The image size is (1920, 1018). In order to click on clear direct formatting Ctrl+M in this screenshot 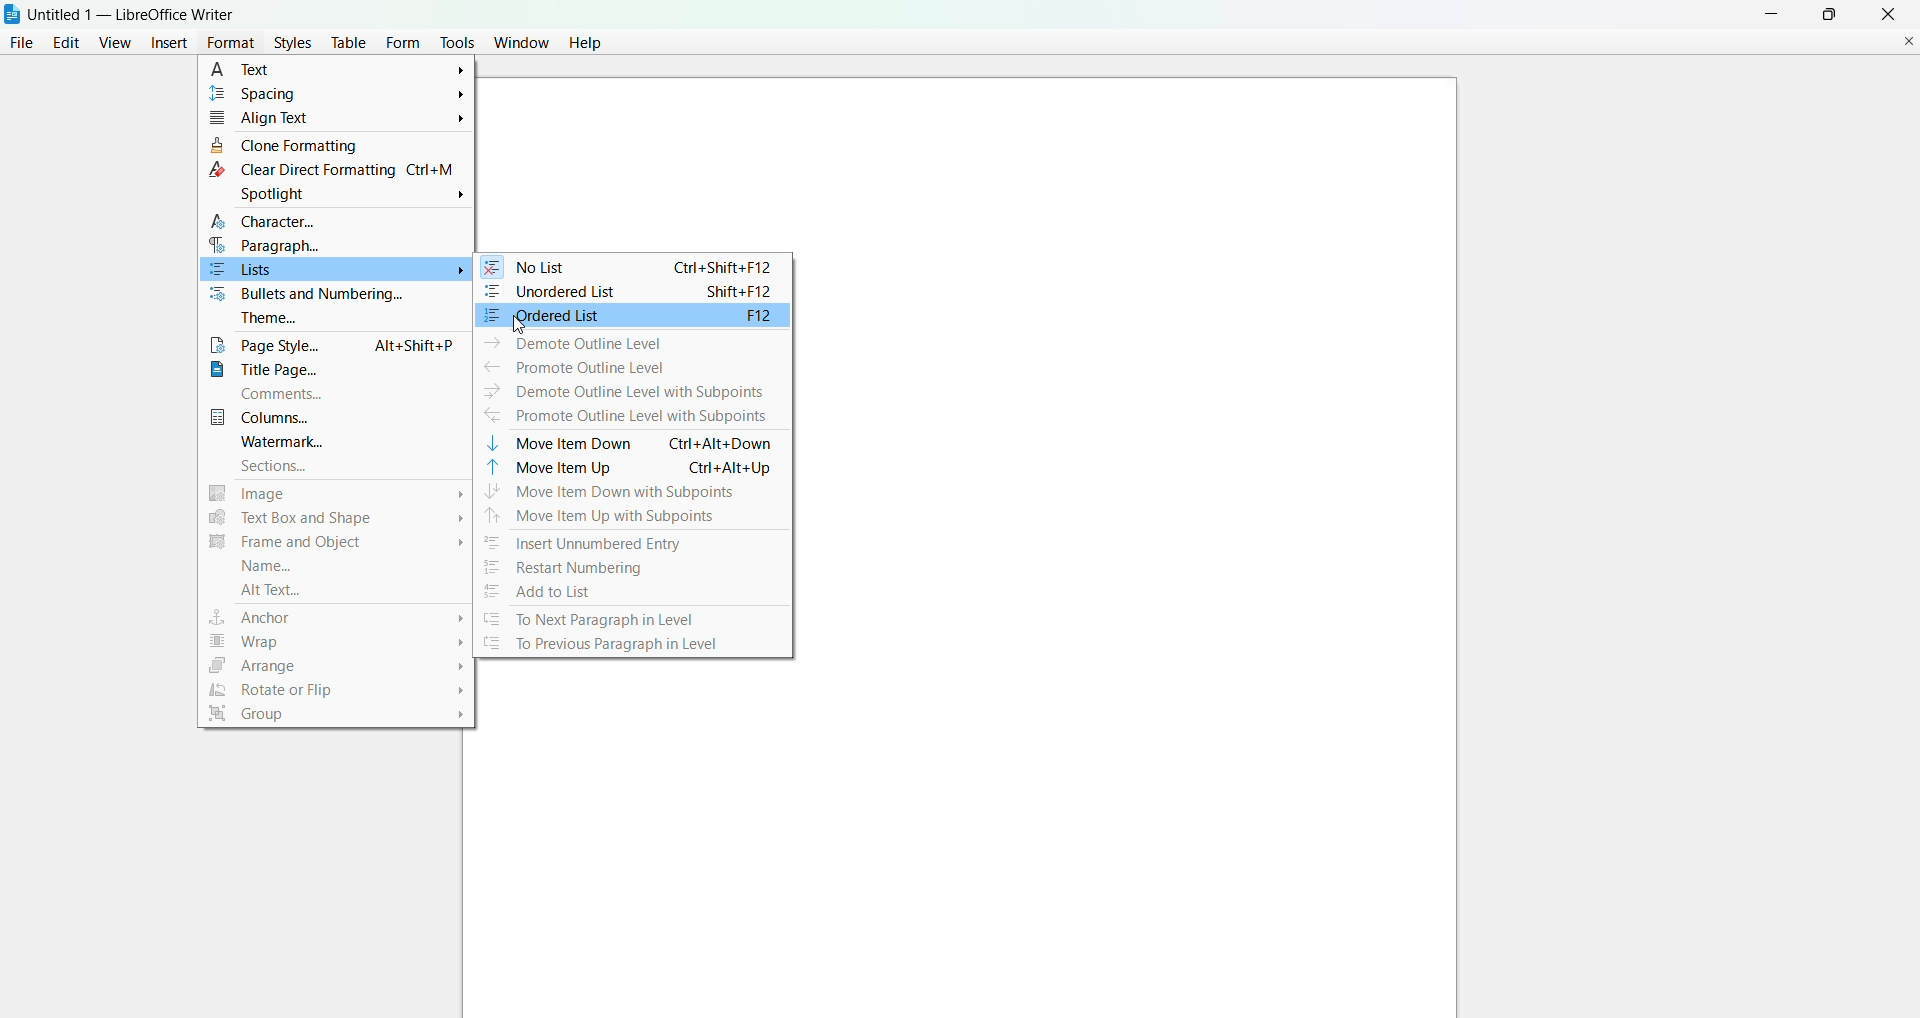, I will do `click(332, 172)`.